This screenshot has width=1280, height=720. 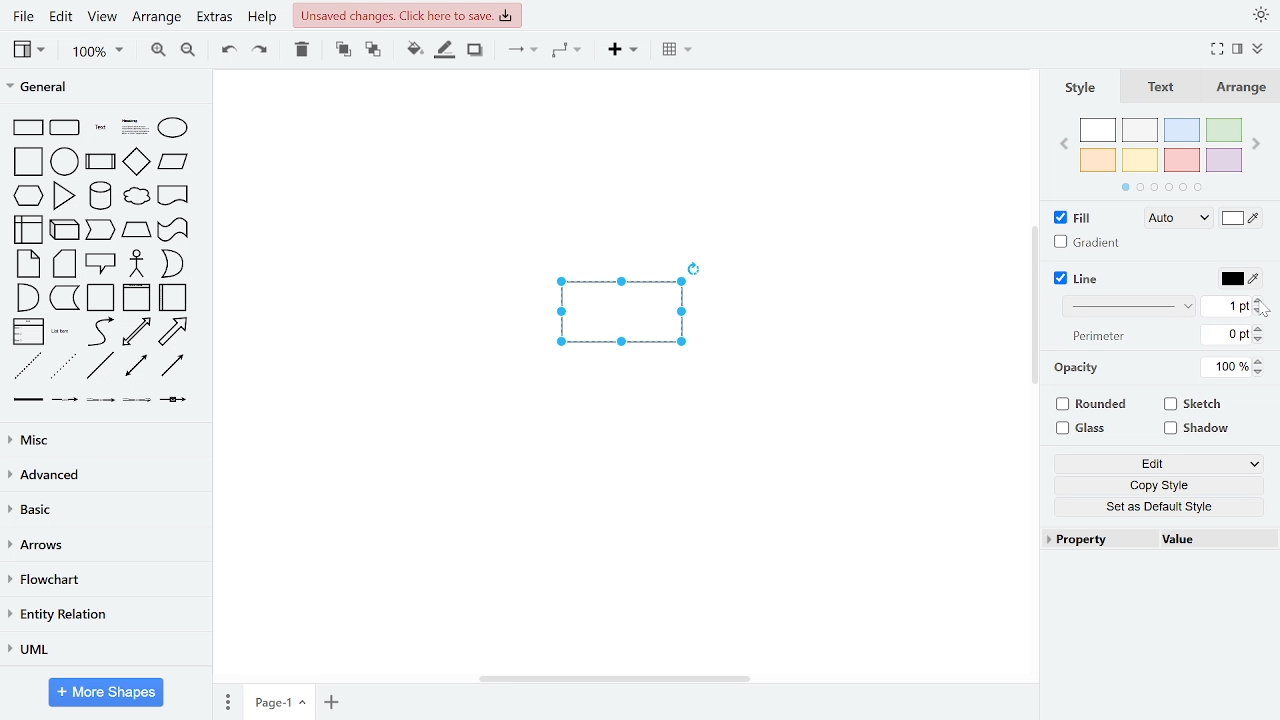 I want to click on rounded, so click(x=1095, y=405).